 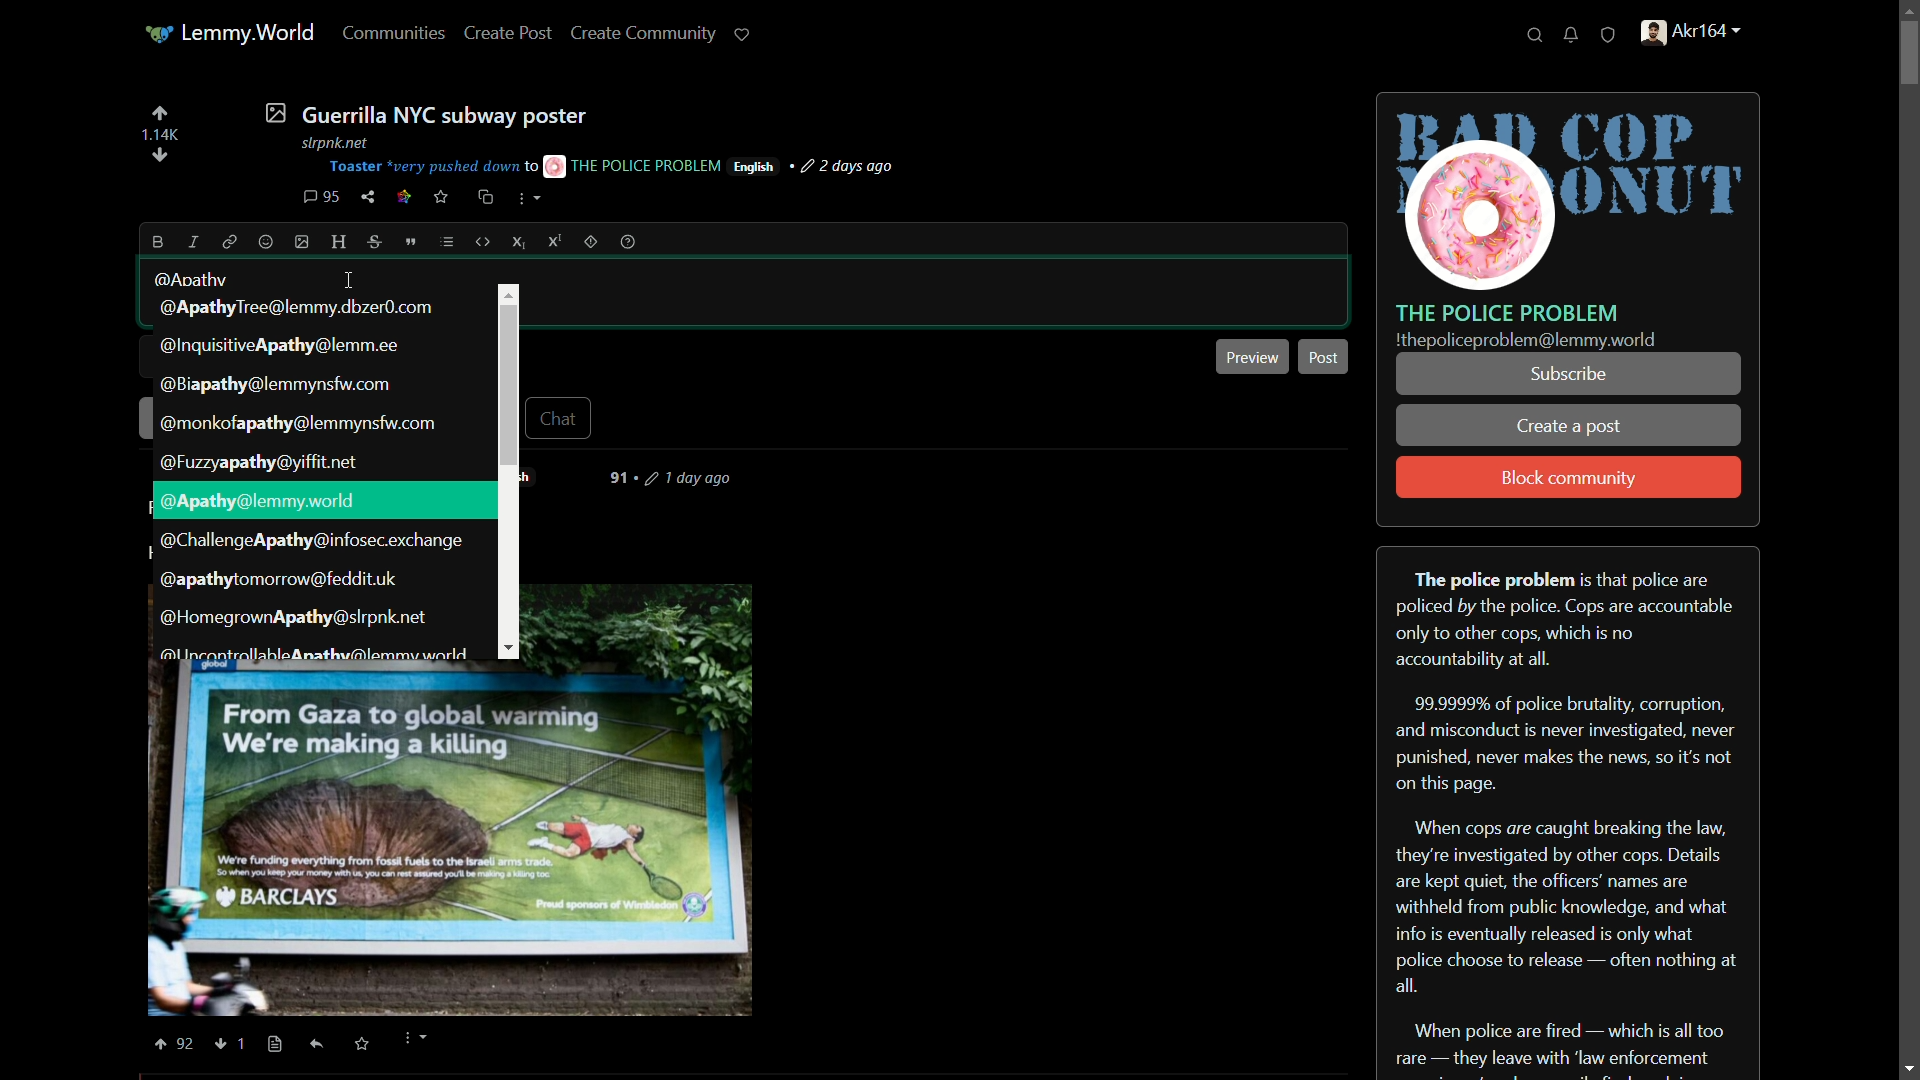 I want to click on cursor, so click(x=347, y=281).